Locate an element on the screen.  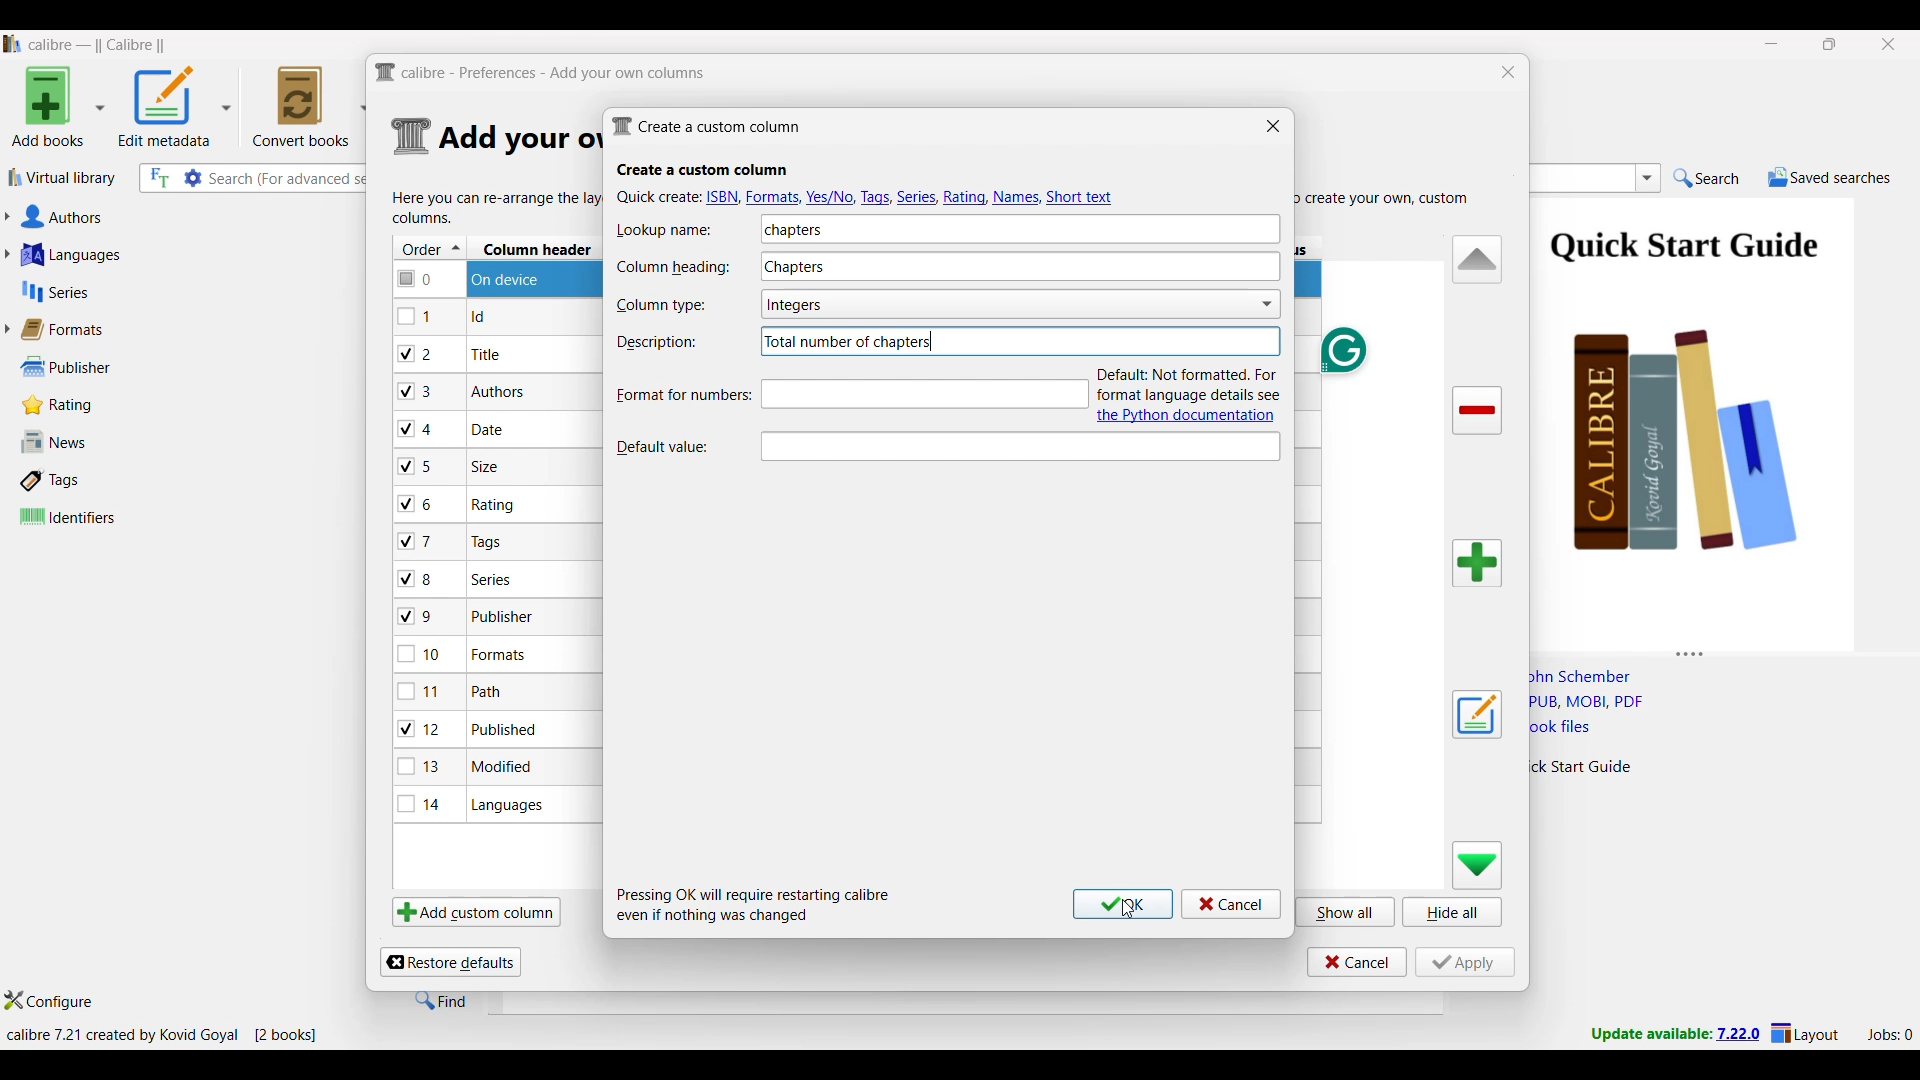
Close window is located at coordinates (1509, 72).